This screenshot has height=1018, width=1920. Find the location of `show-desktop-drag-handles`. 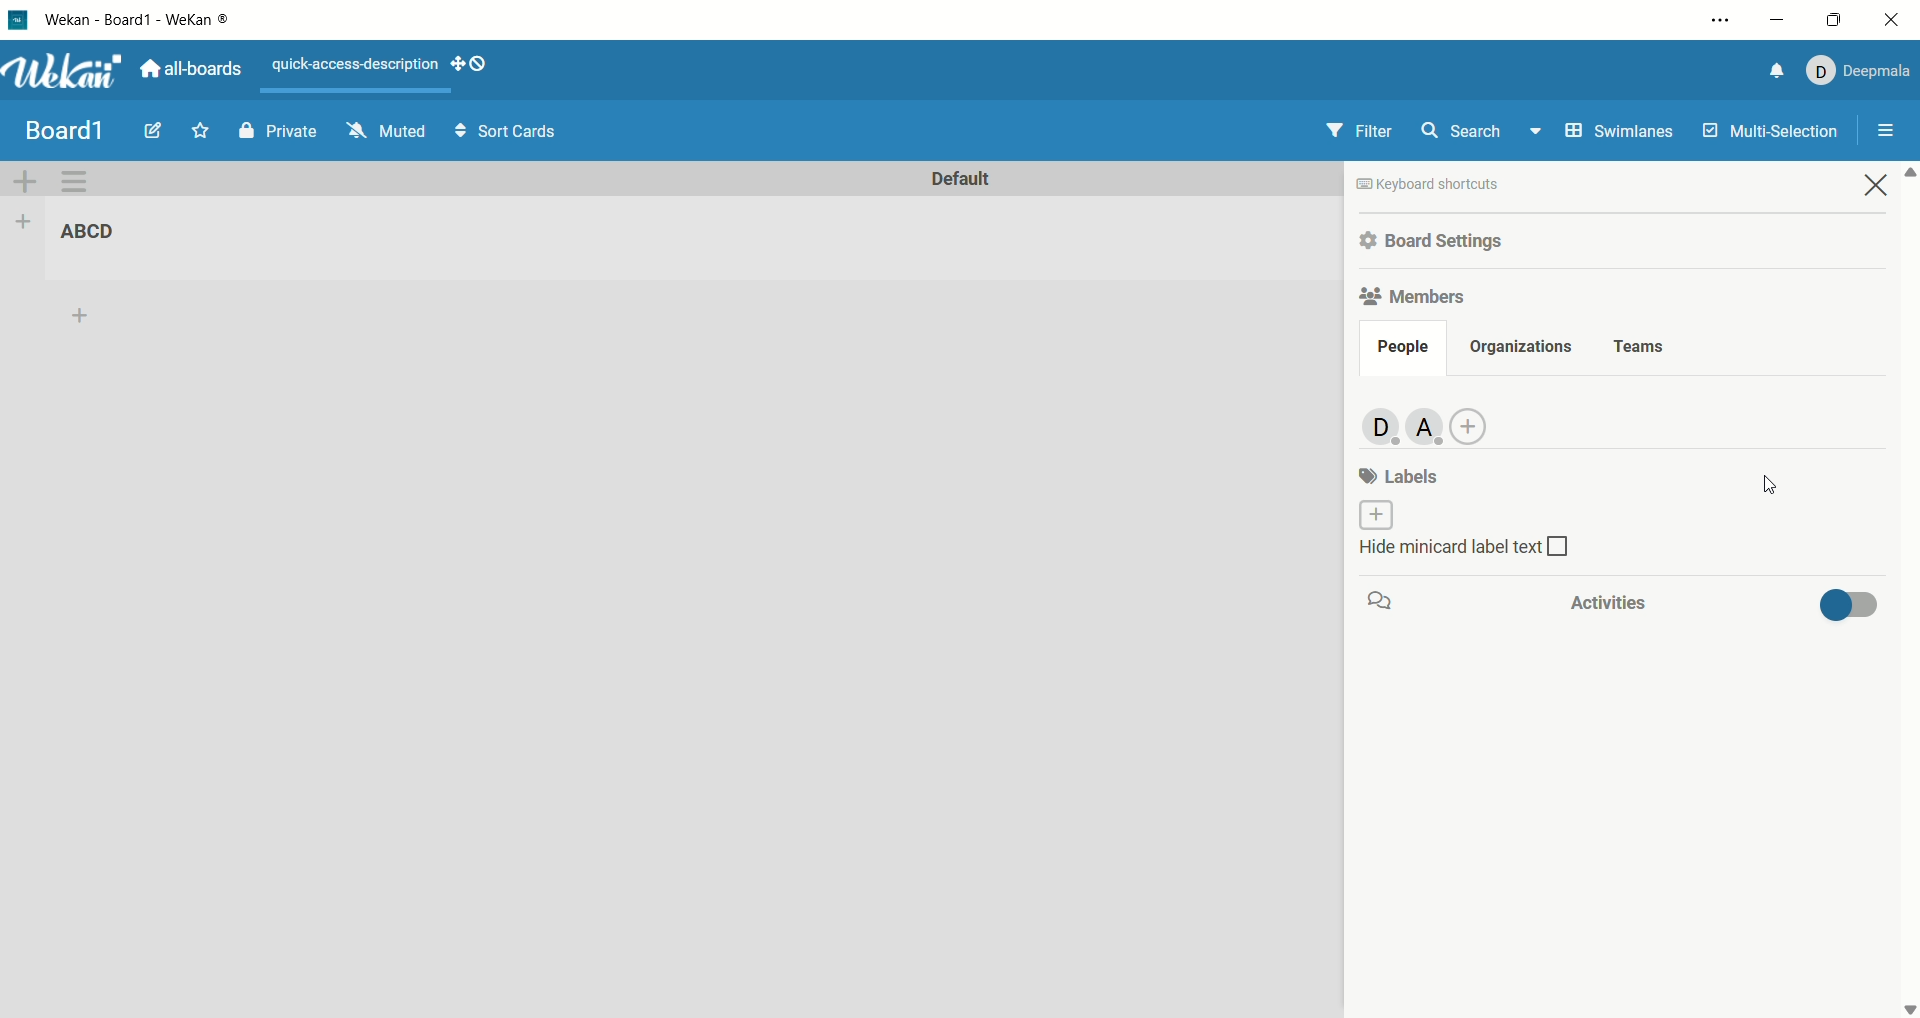

show-desktop-drag-handles is located at coordinates (482, 62).